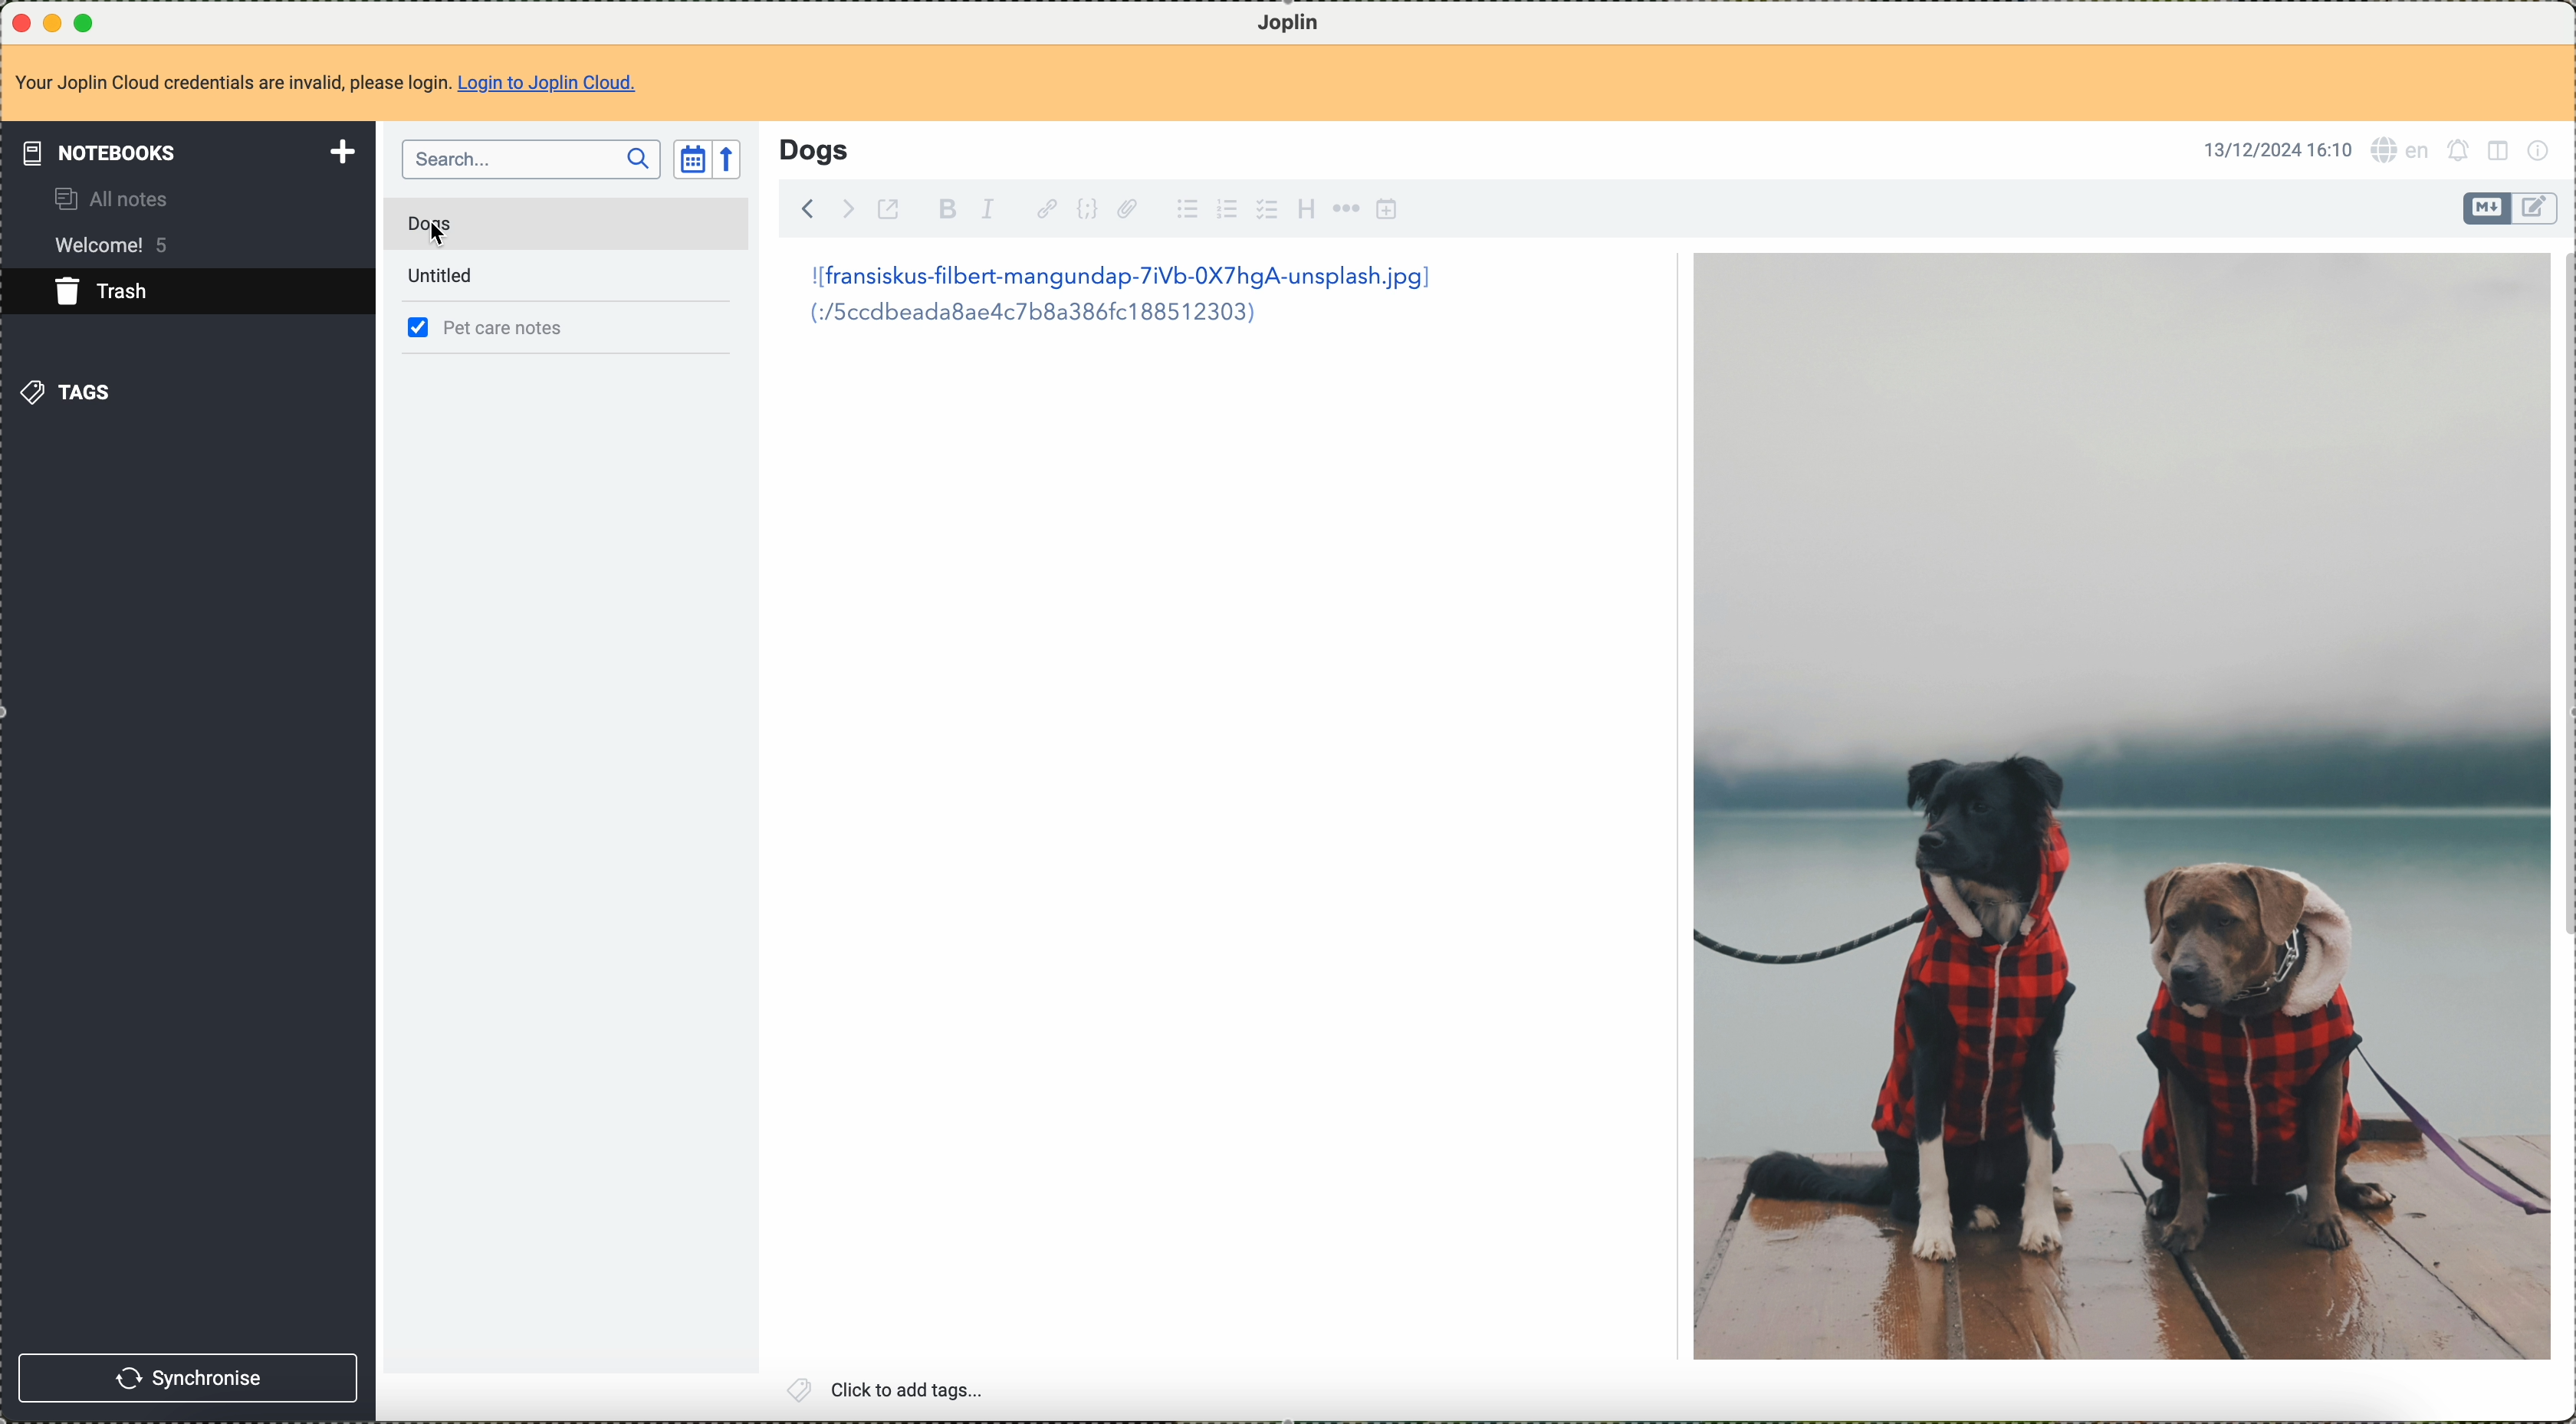 The width and height of the screenshot is (2576, 1424). Describe the element at coordinates (736, 160) in the screenshot. I see `reverse sort order` at that location.